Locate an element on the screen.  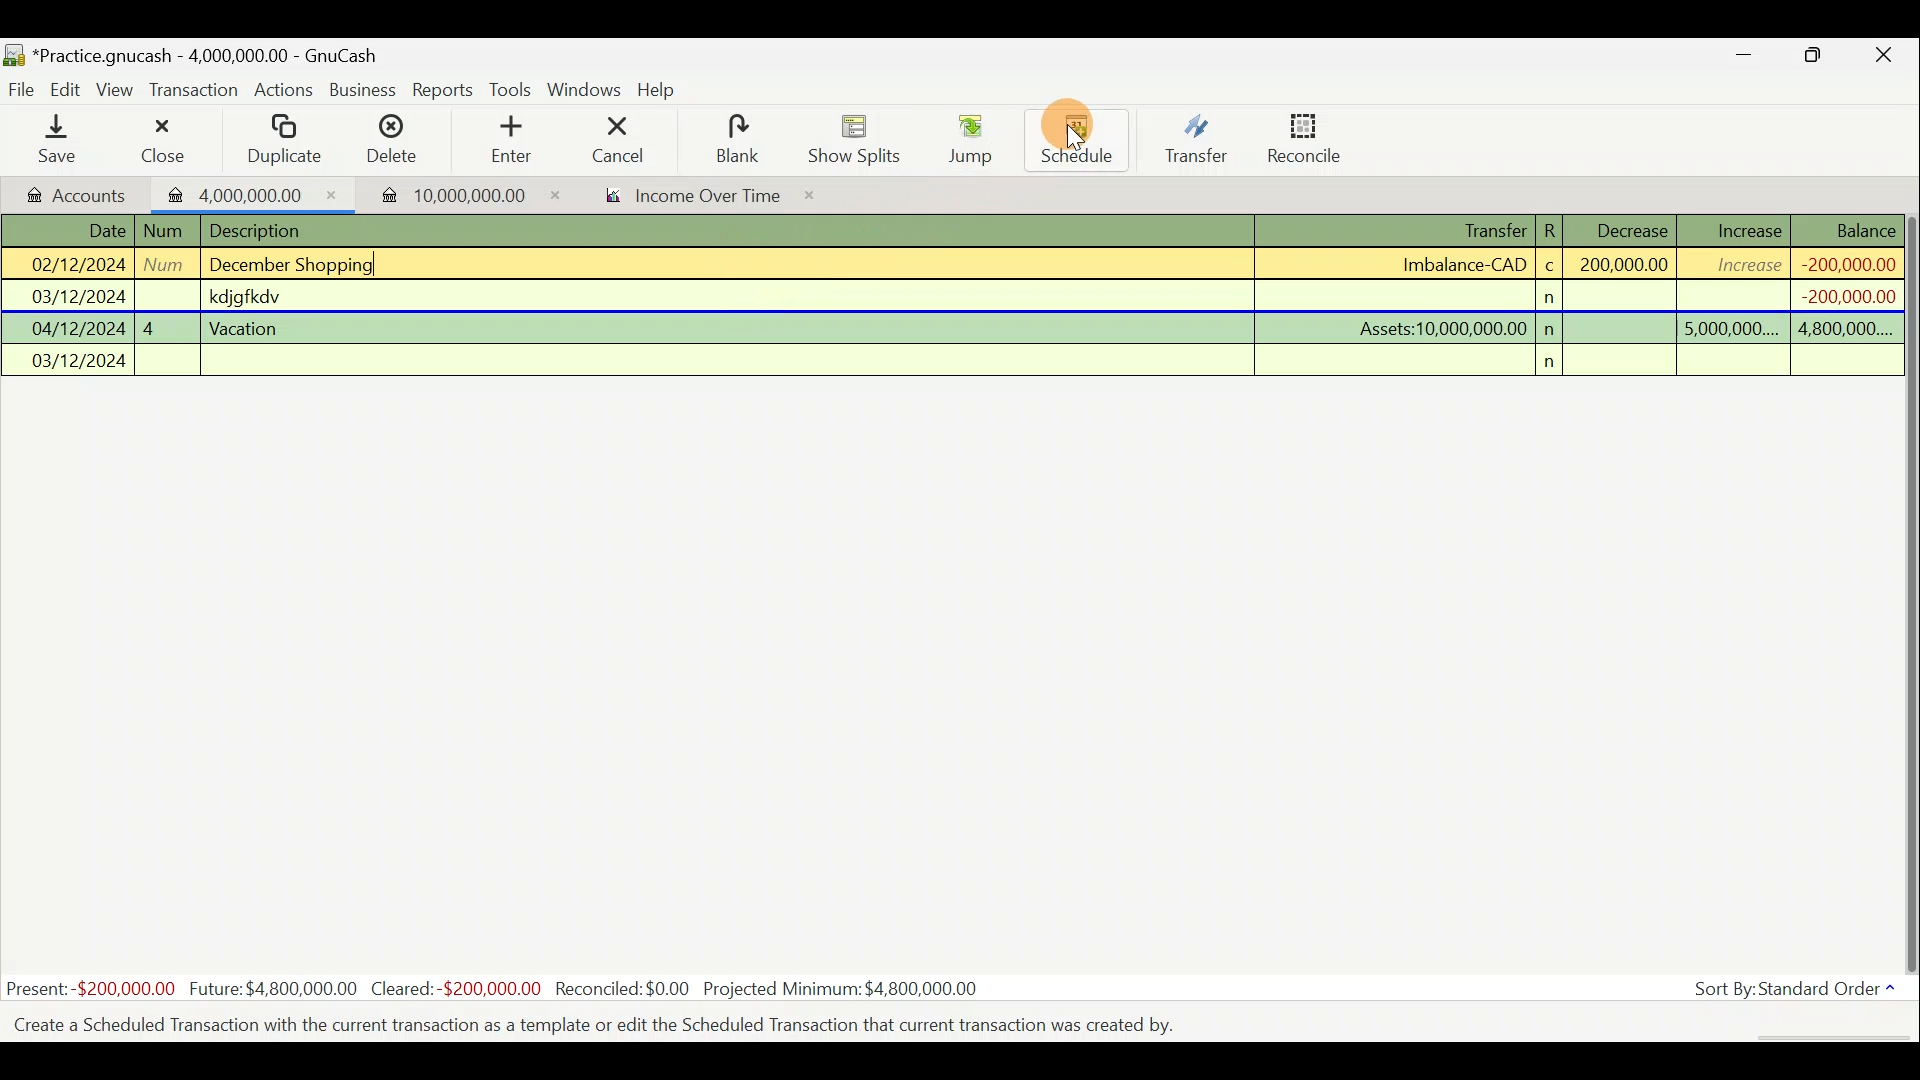
Transaction is located at coordinates (195, 90).